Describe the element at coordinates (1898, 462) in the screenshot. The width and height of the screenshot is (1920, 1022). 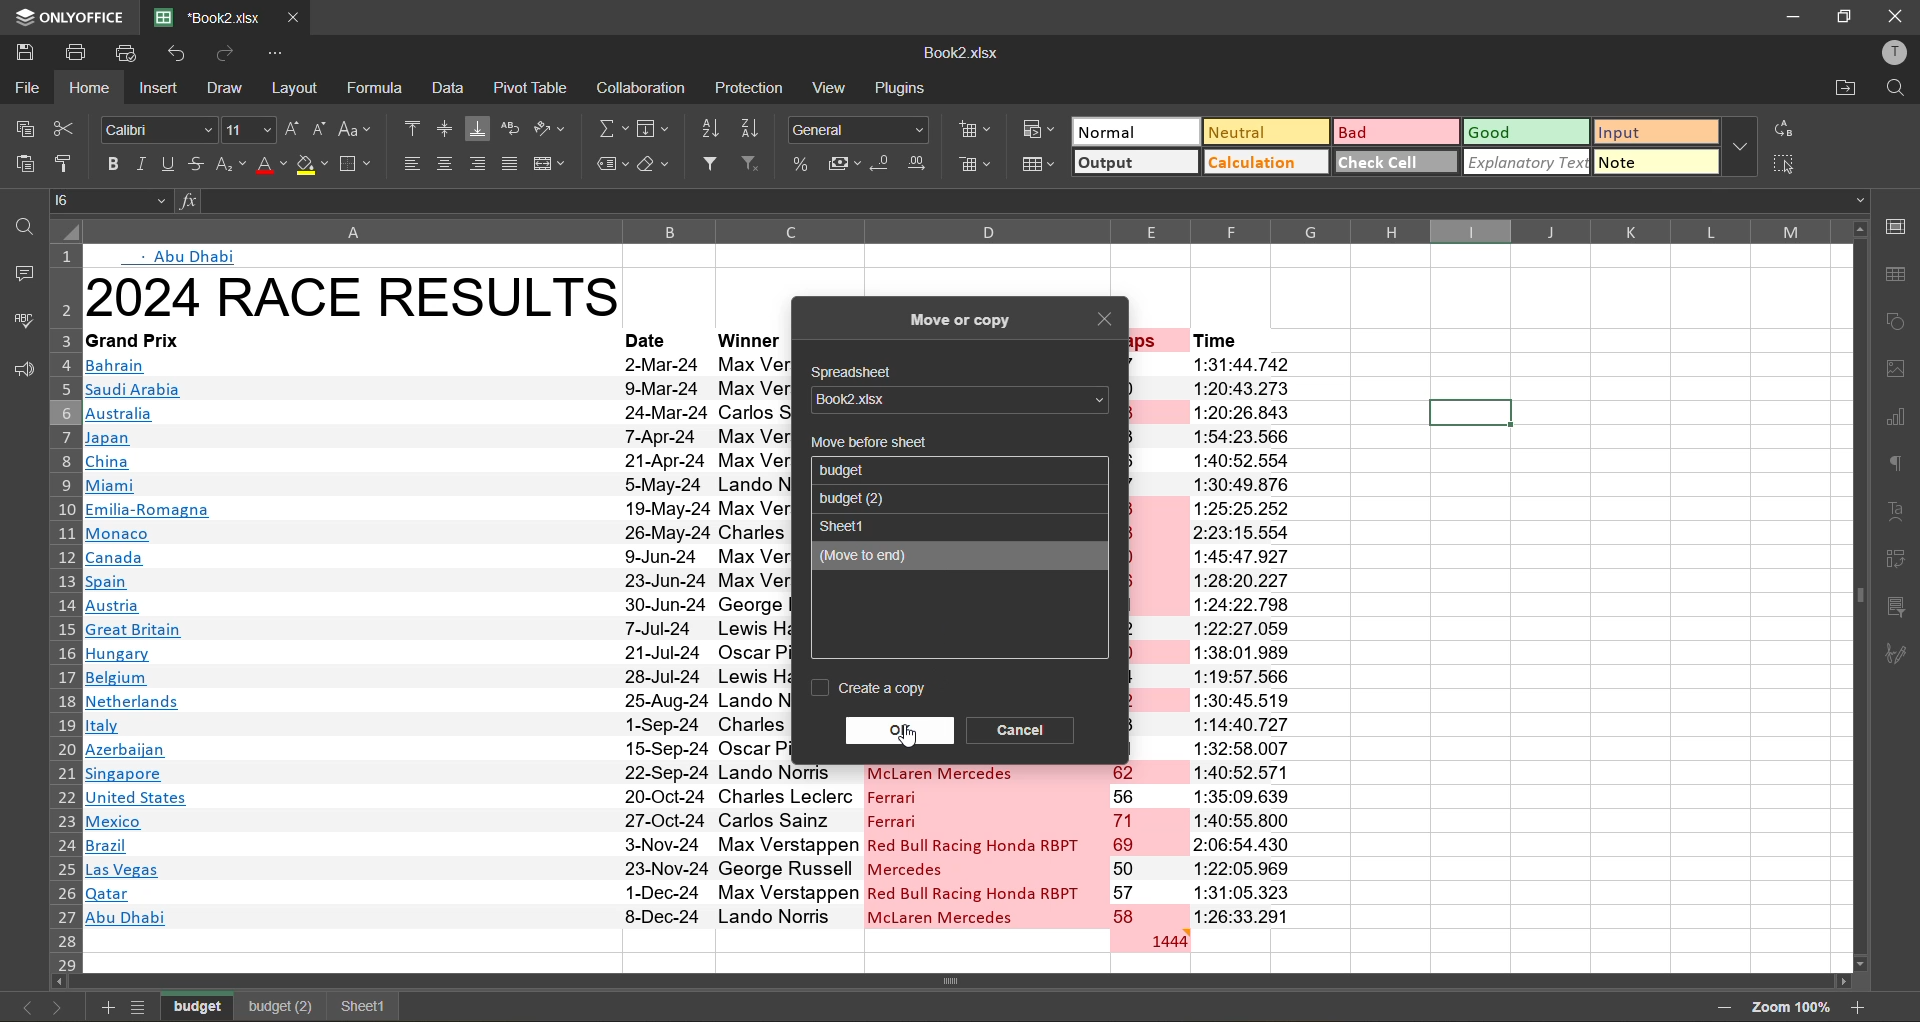
I see `paragraph` at that location.